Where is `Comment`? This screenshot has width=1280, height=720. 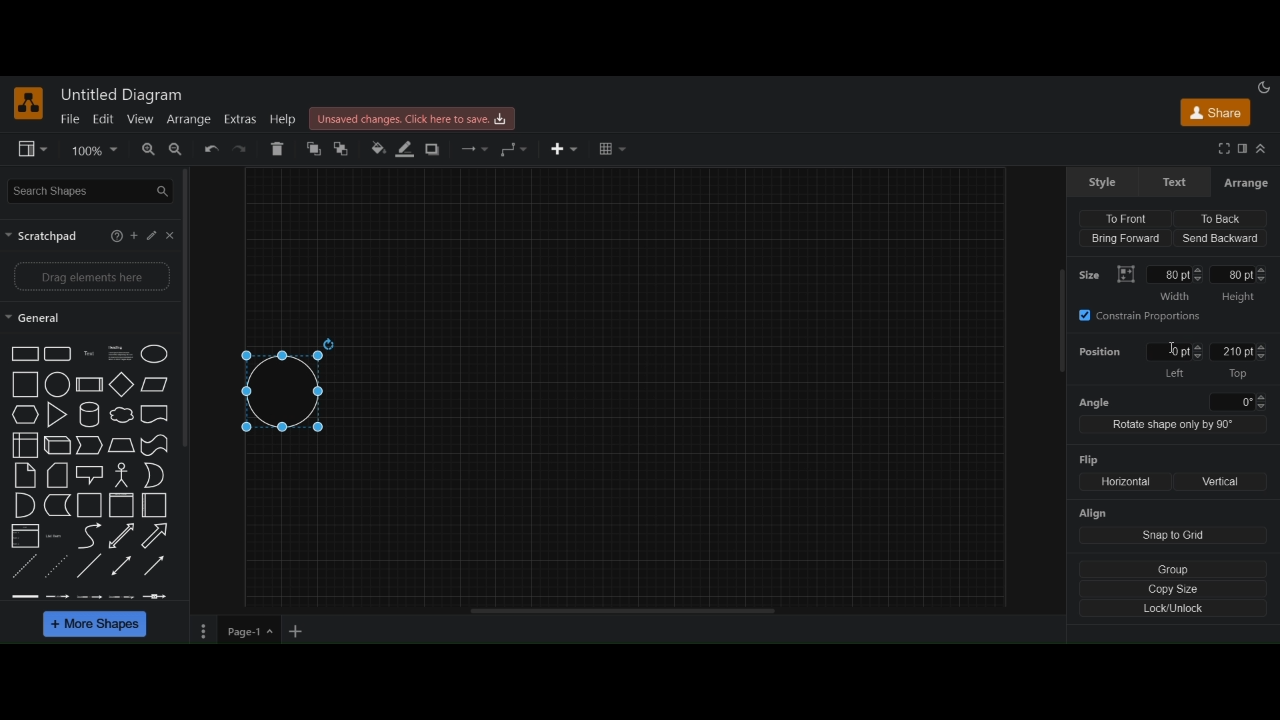
Comment is located at coordinates (90, 475).